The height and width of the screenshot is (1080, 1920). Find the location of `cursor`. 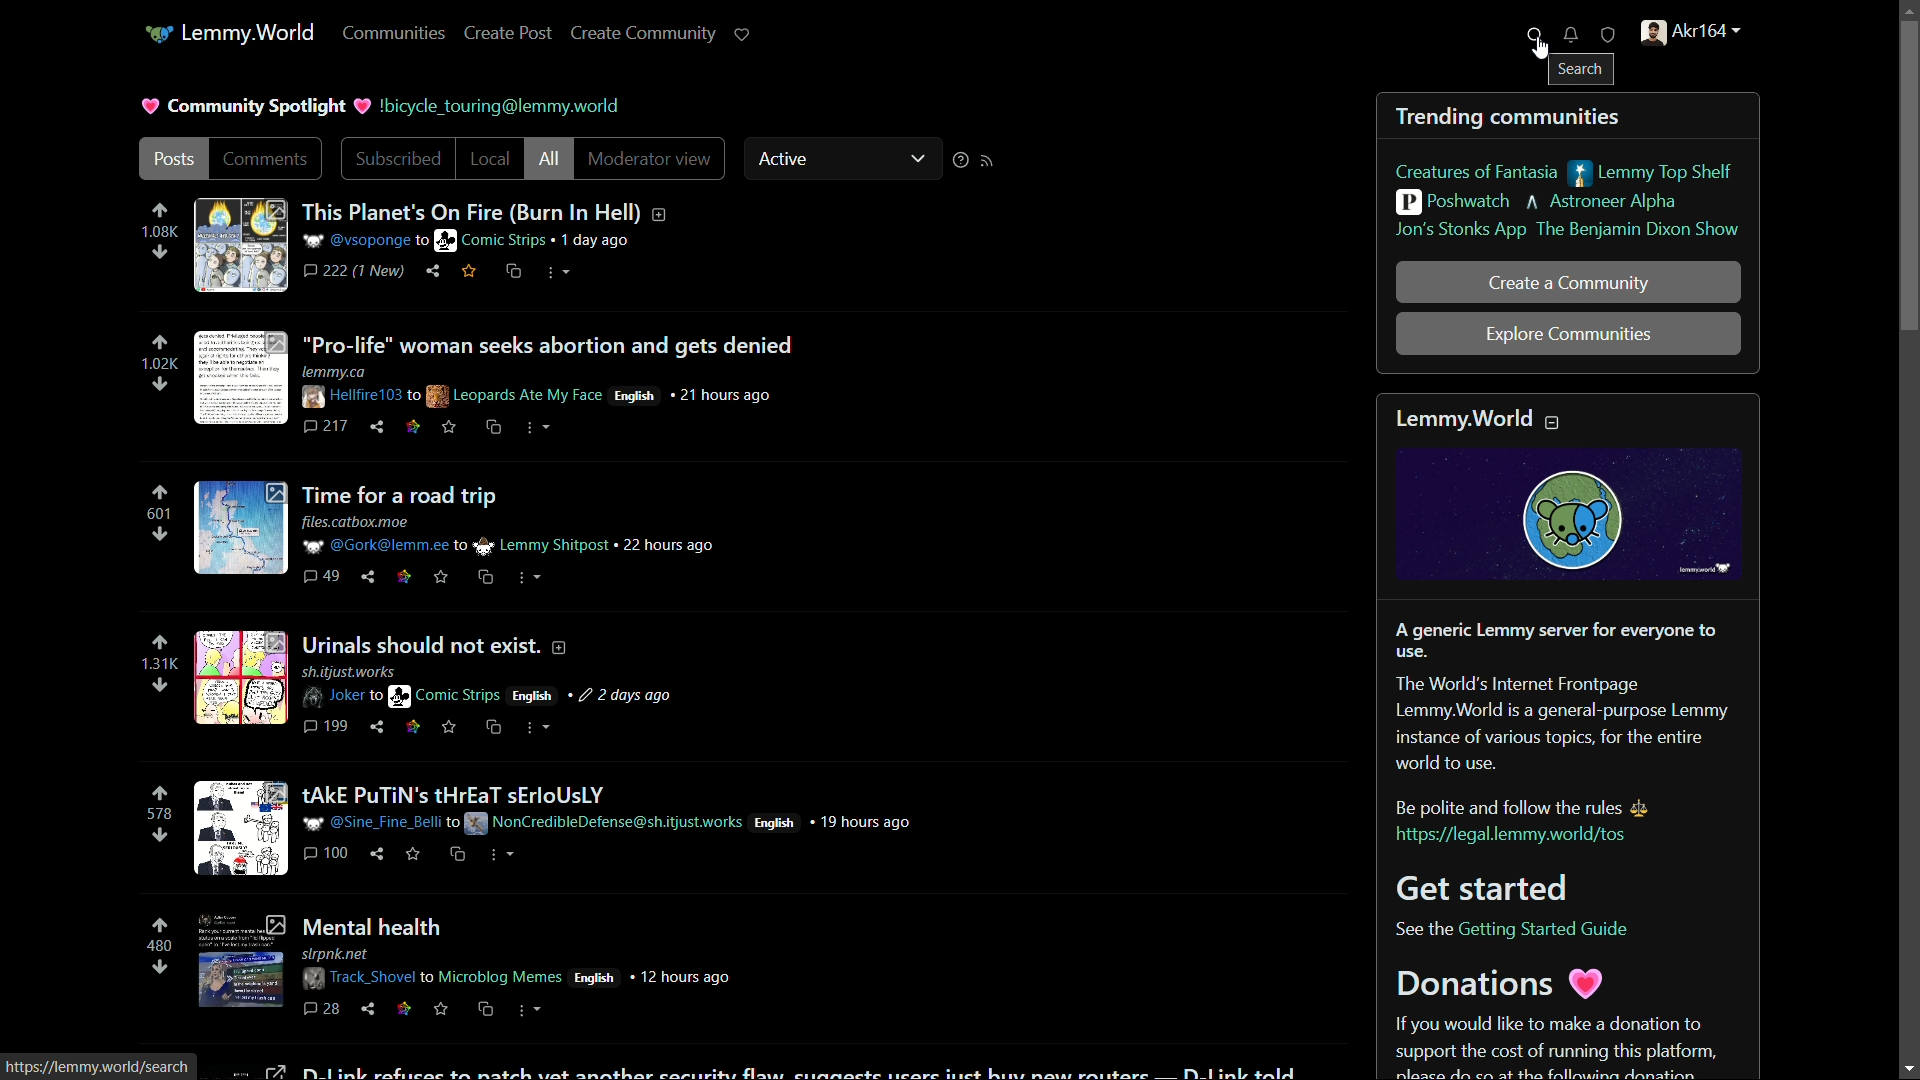

cursor is located at coordinates (1538, 53).